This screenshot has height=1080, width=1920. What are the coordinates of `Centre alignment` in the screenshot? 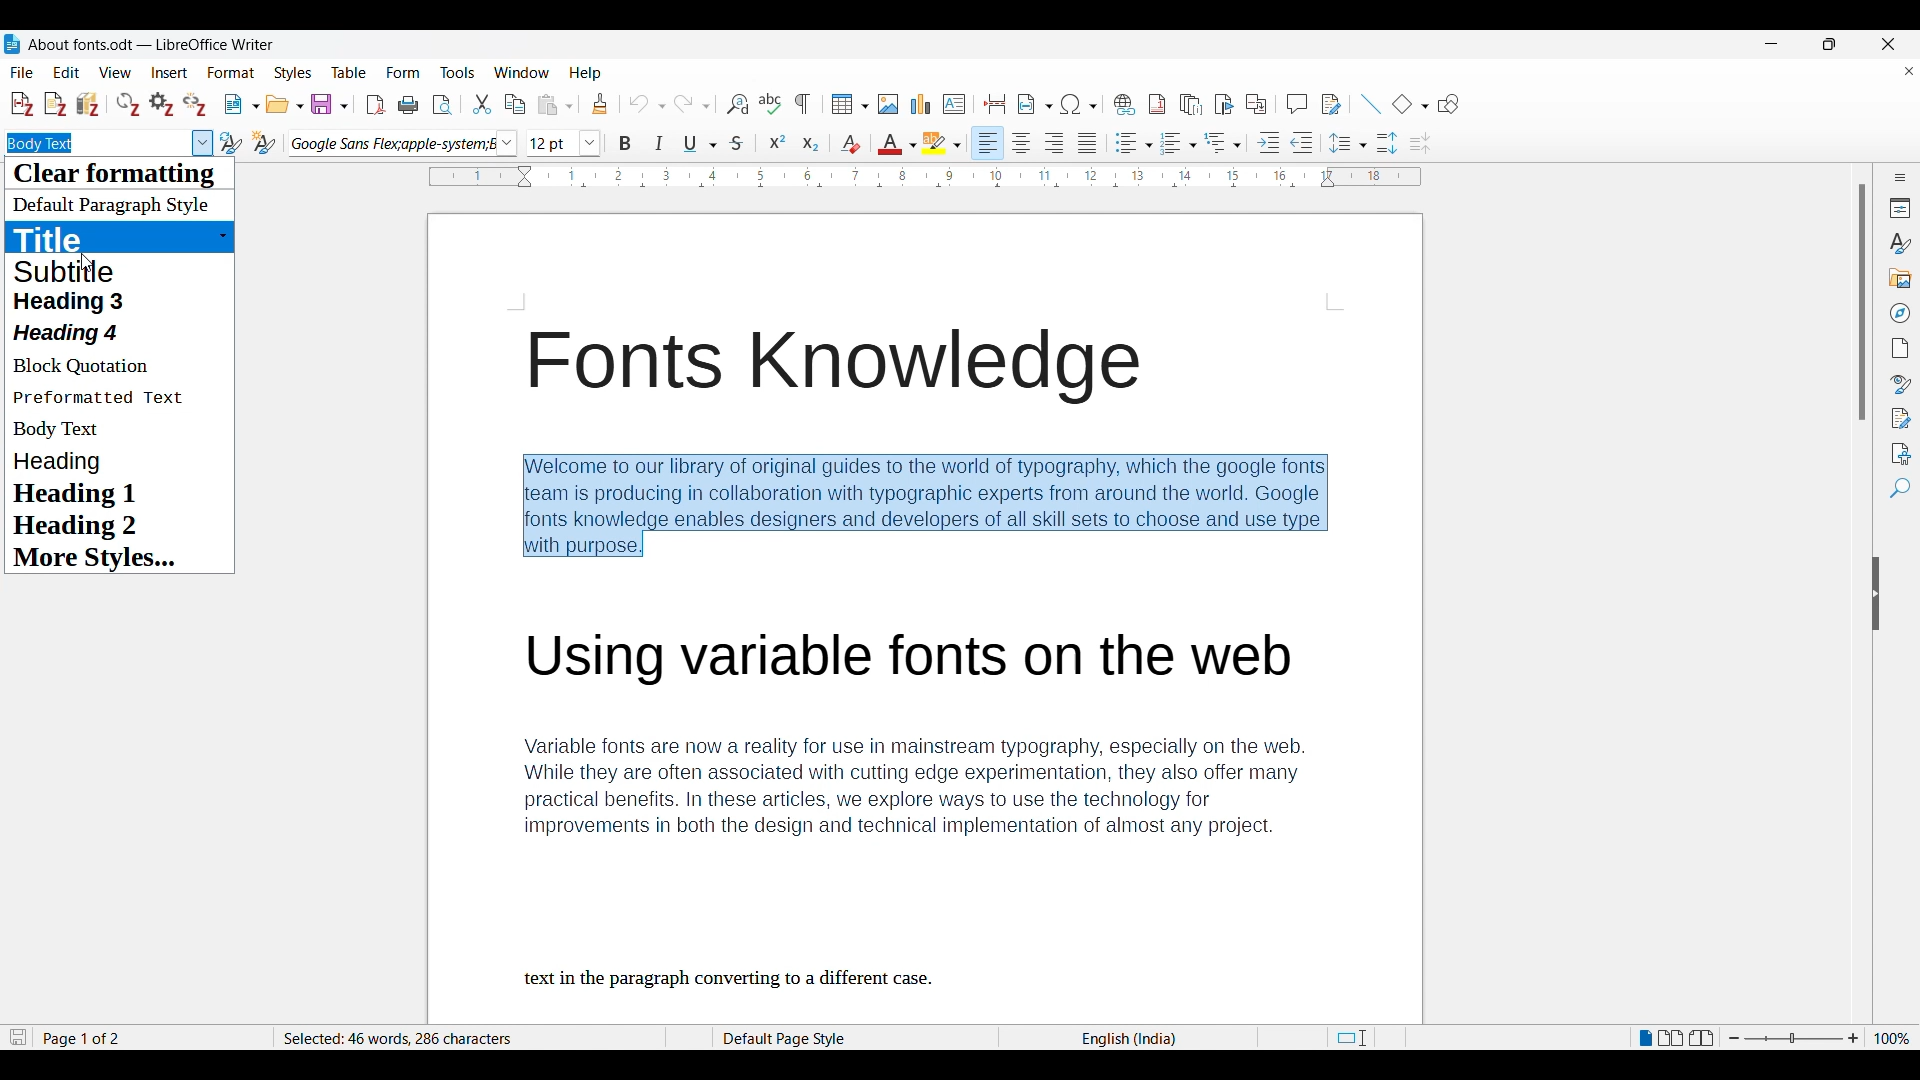 It's located at (1021, 143).